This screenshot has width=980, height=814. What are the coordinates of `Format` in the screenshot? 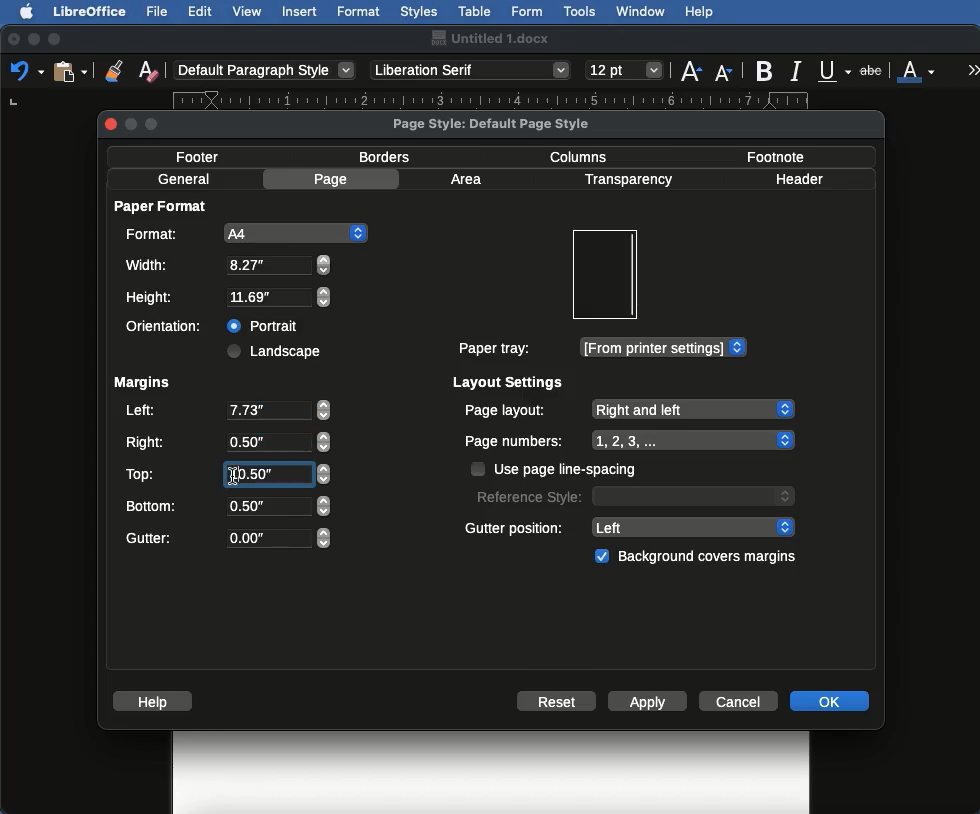 It's located at (360, 12).